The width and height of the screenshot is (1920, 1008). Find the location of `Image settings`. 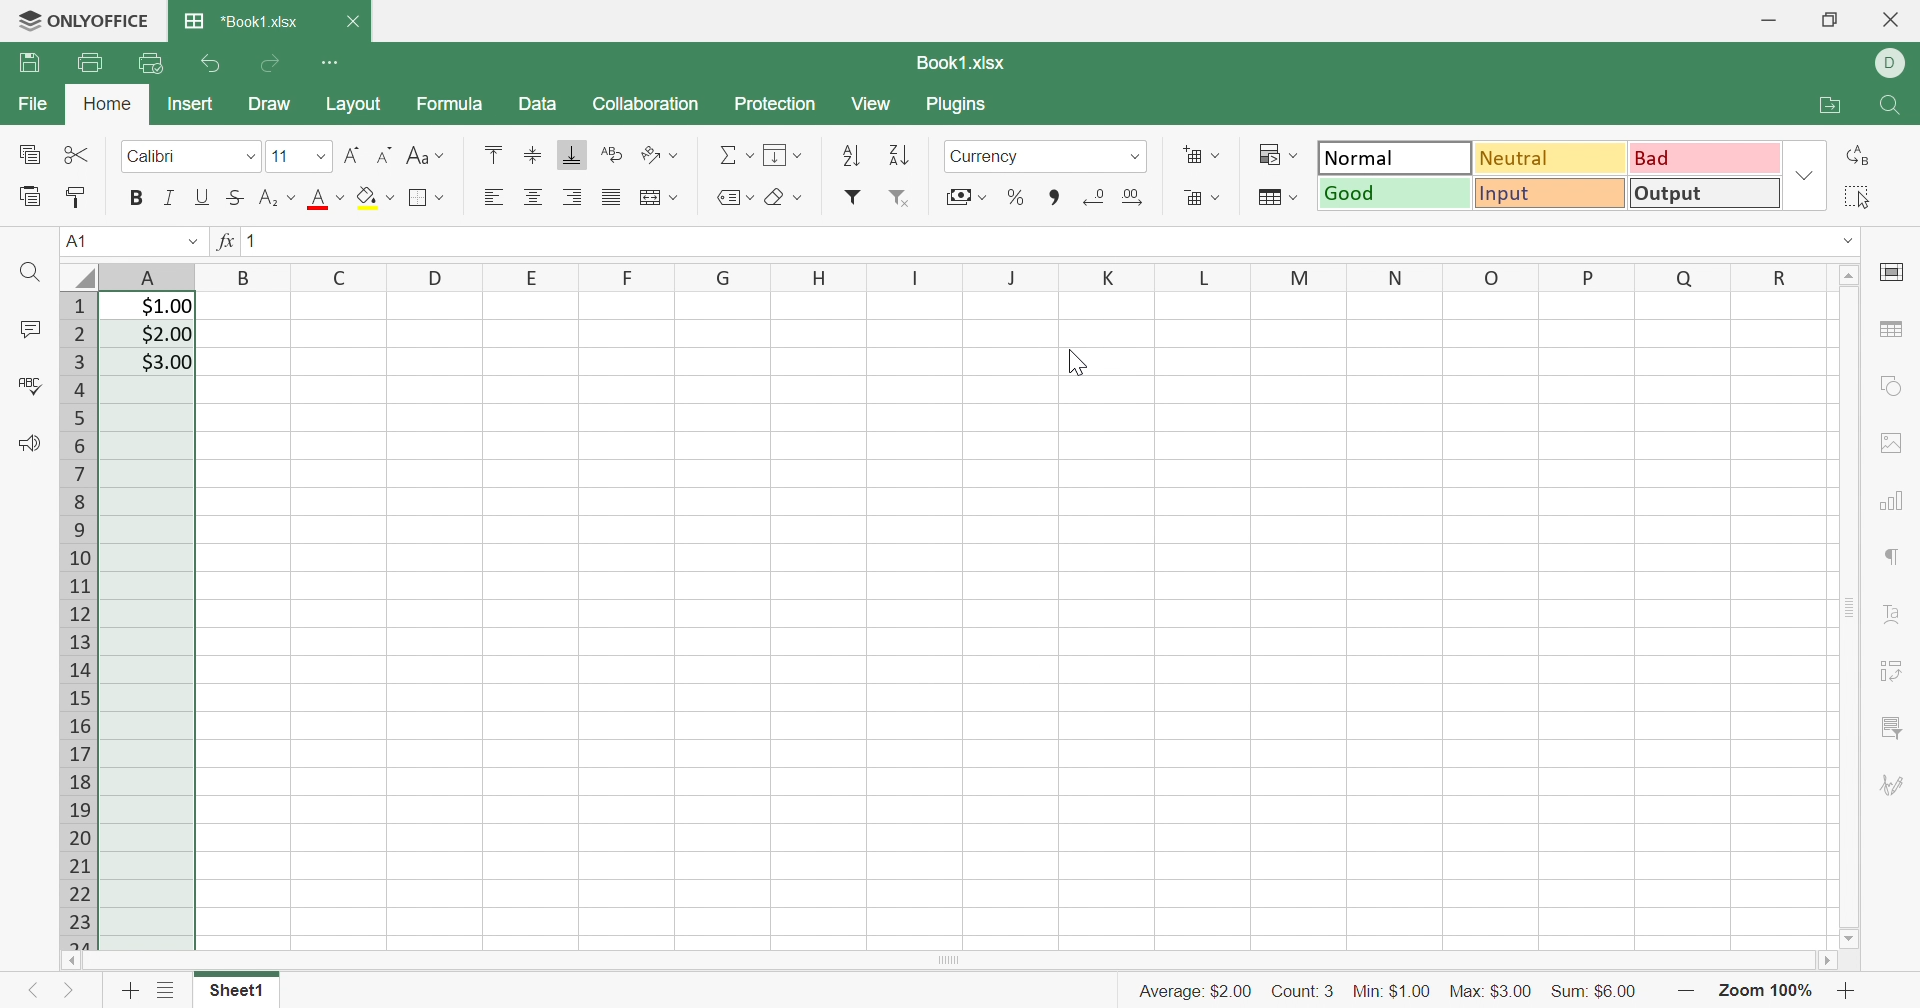

Image settings is located at coordinates (1885, 440).